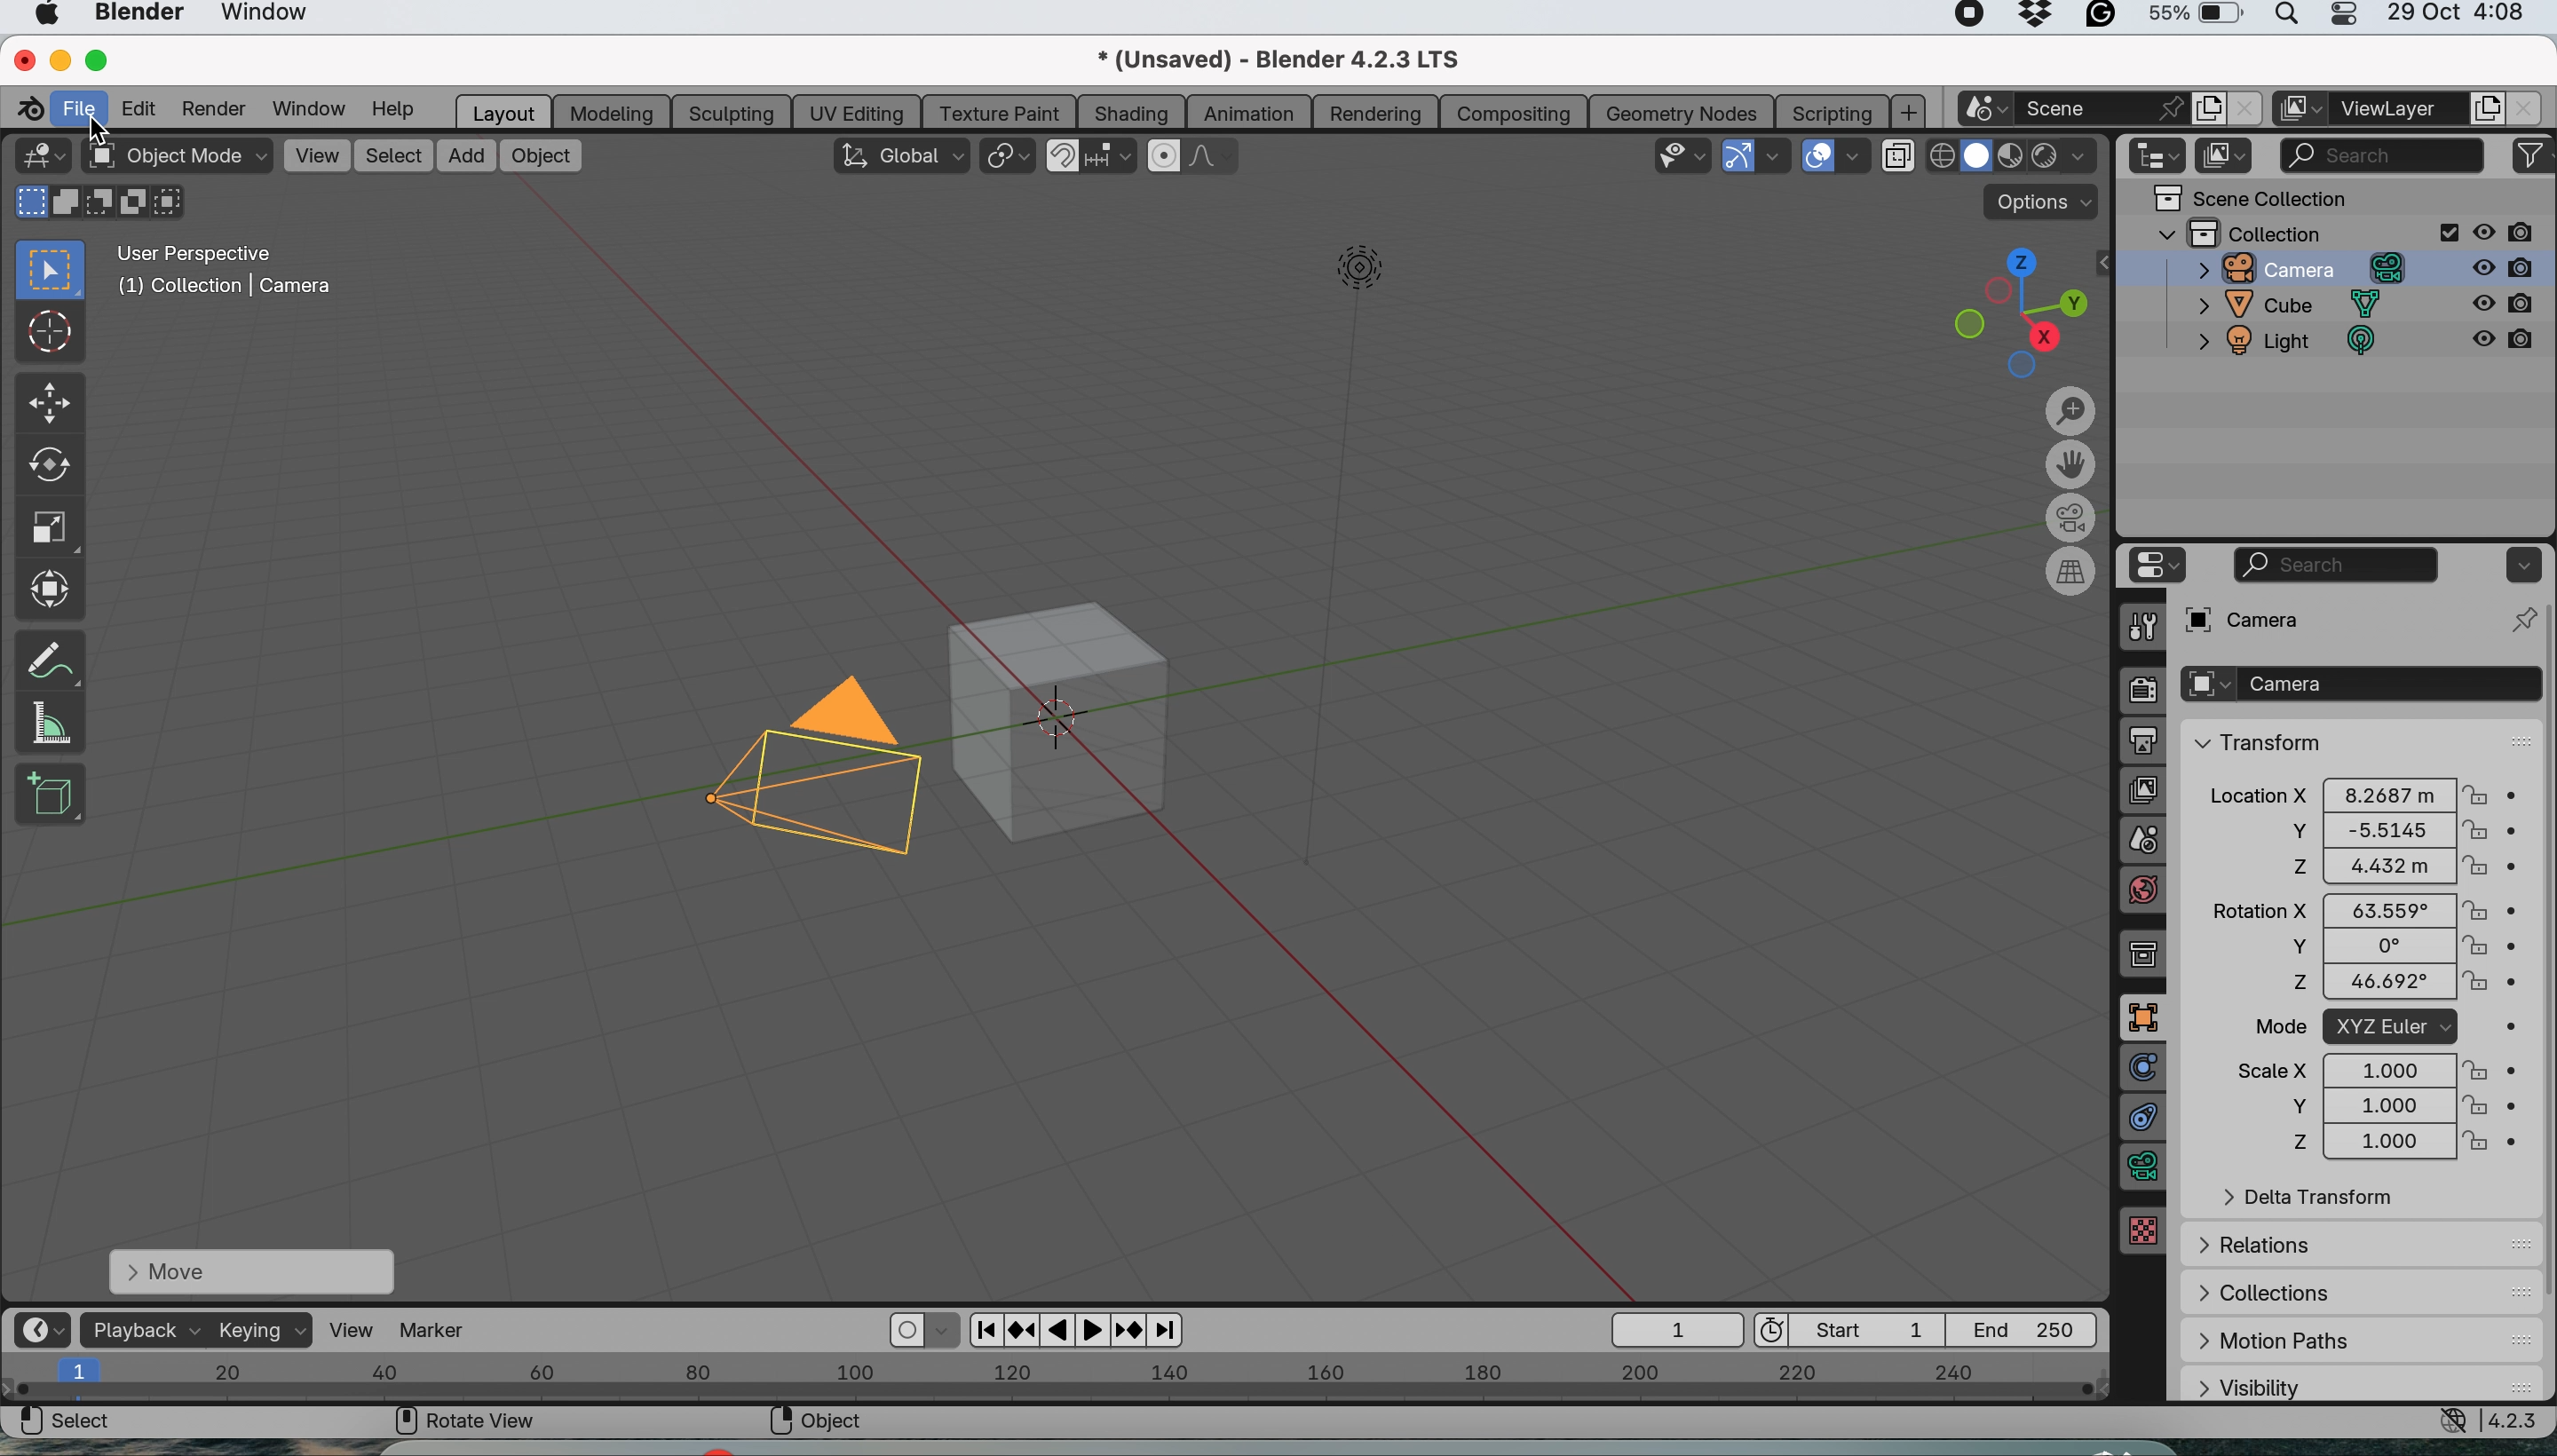 This screenshot has height=1456, width=2557. What do you see at coordinates (351, 1327) in the screenshot?
I see `view` at bounding box center [351, 1327].